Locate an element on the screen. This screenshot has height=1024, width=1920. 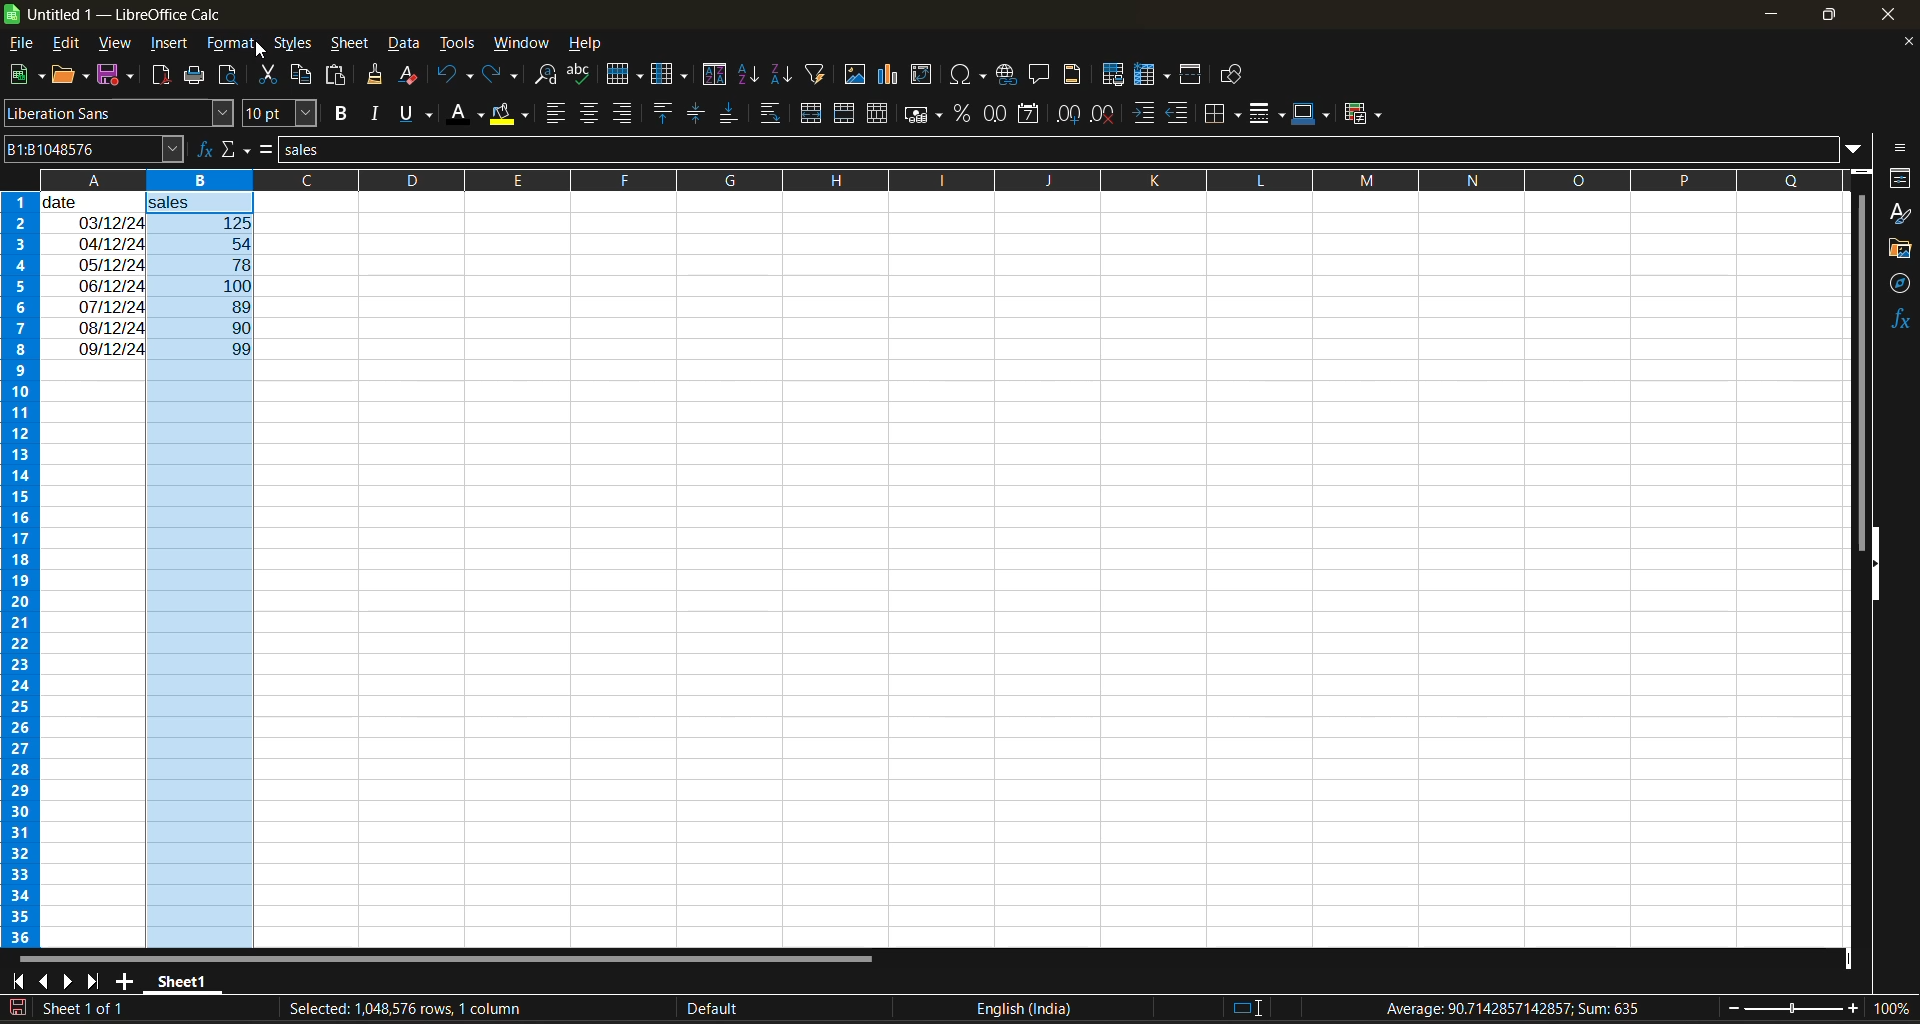
tools is located at coordinates (456, 42).